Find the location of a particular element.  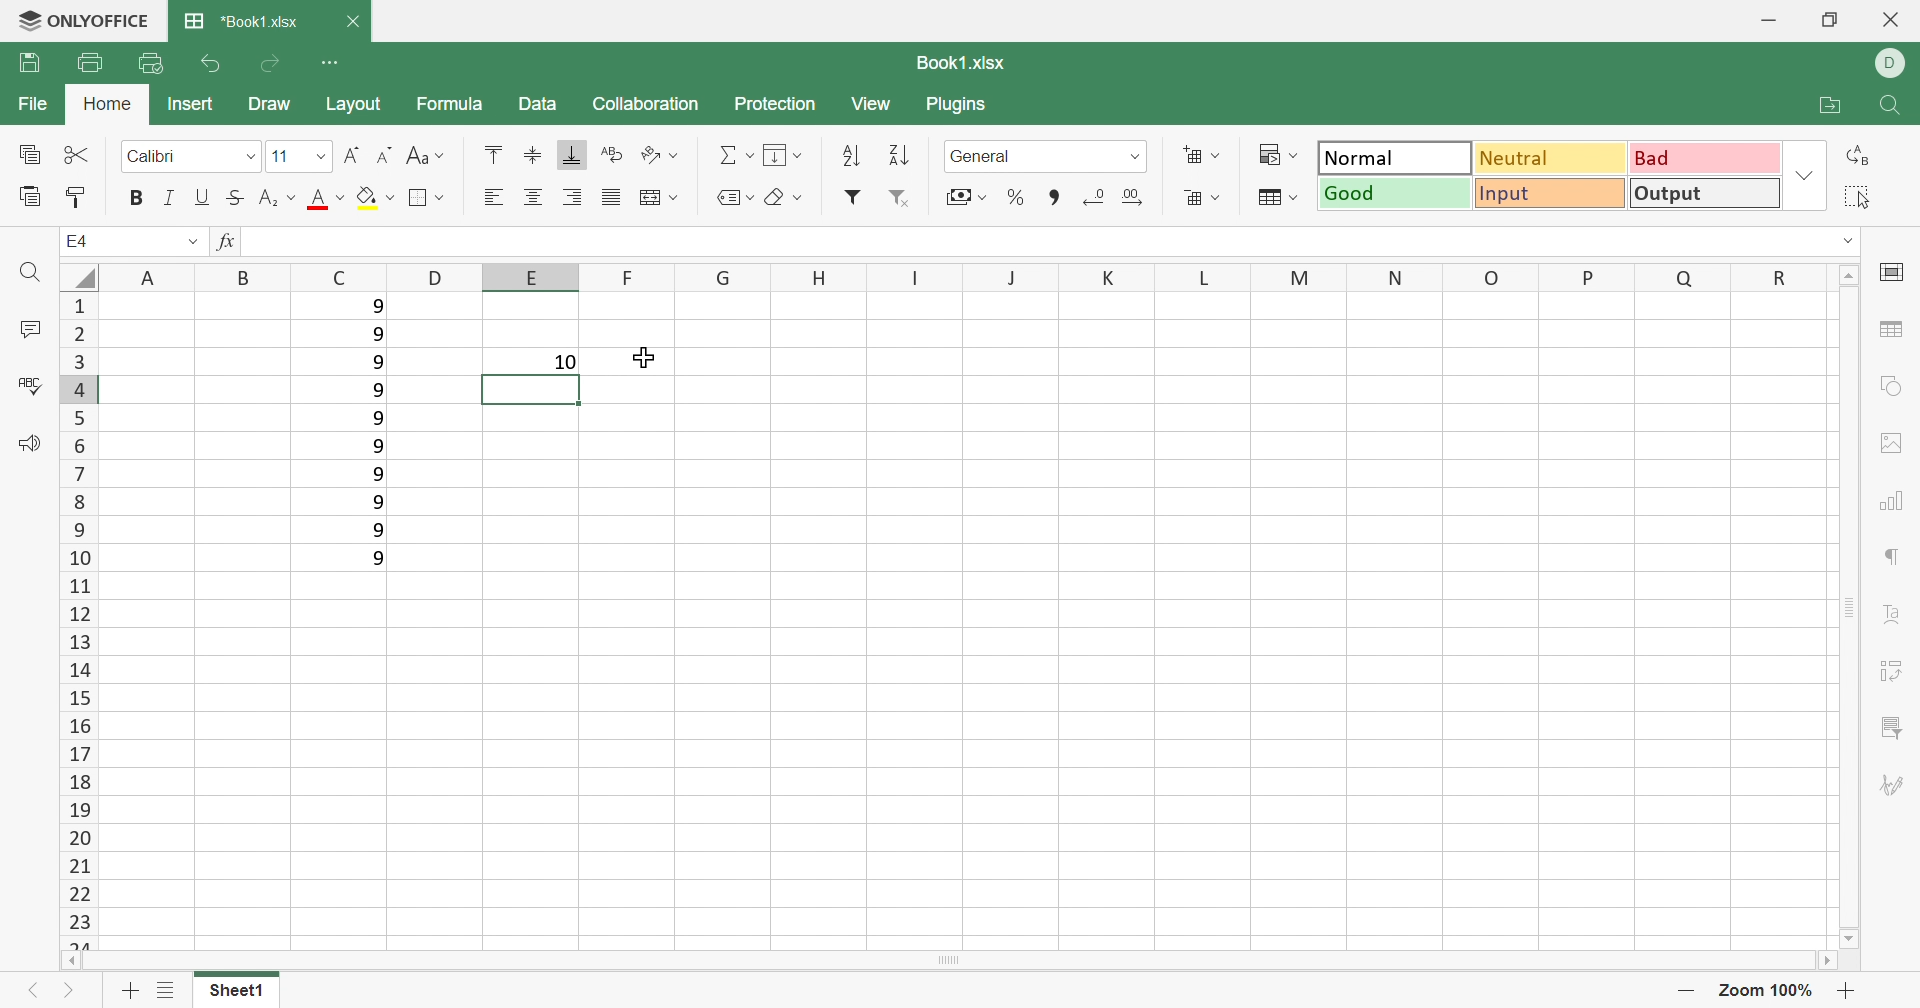

Column names is located at coordinates (929, 276).